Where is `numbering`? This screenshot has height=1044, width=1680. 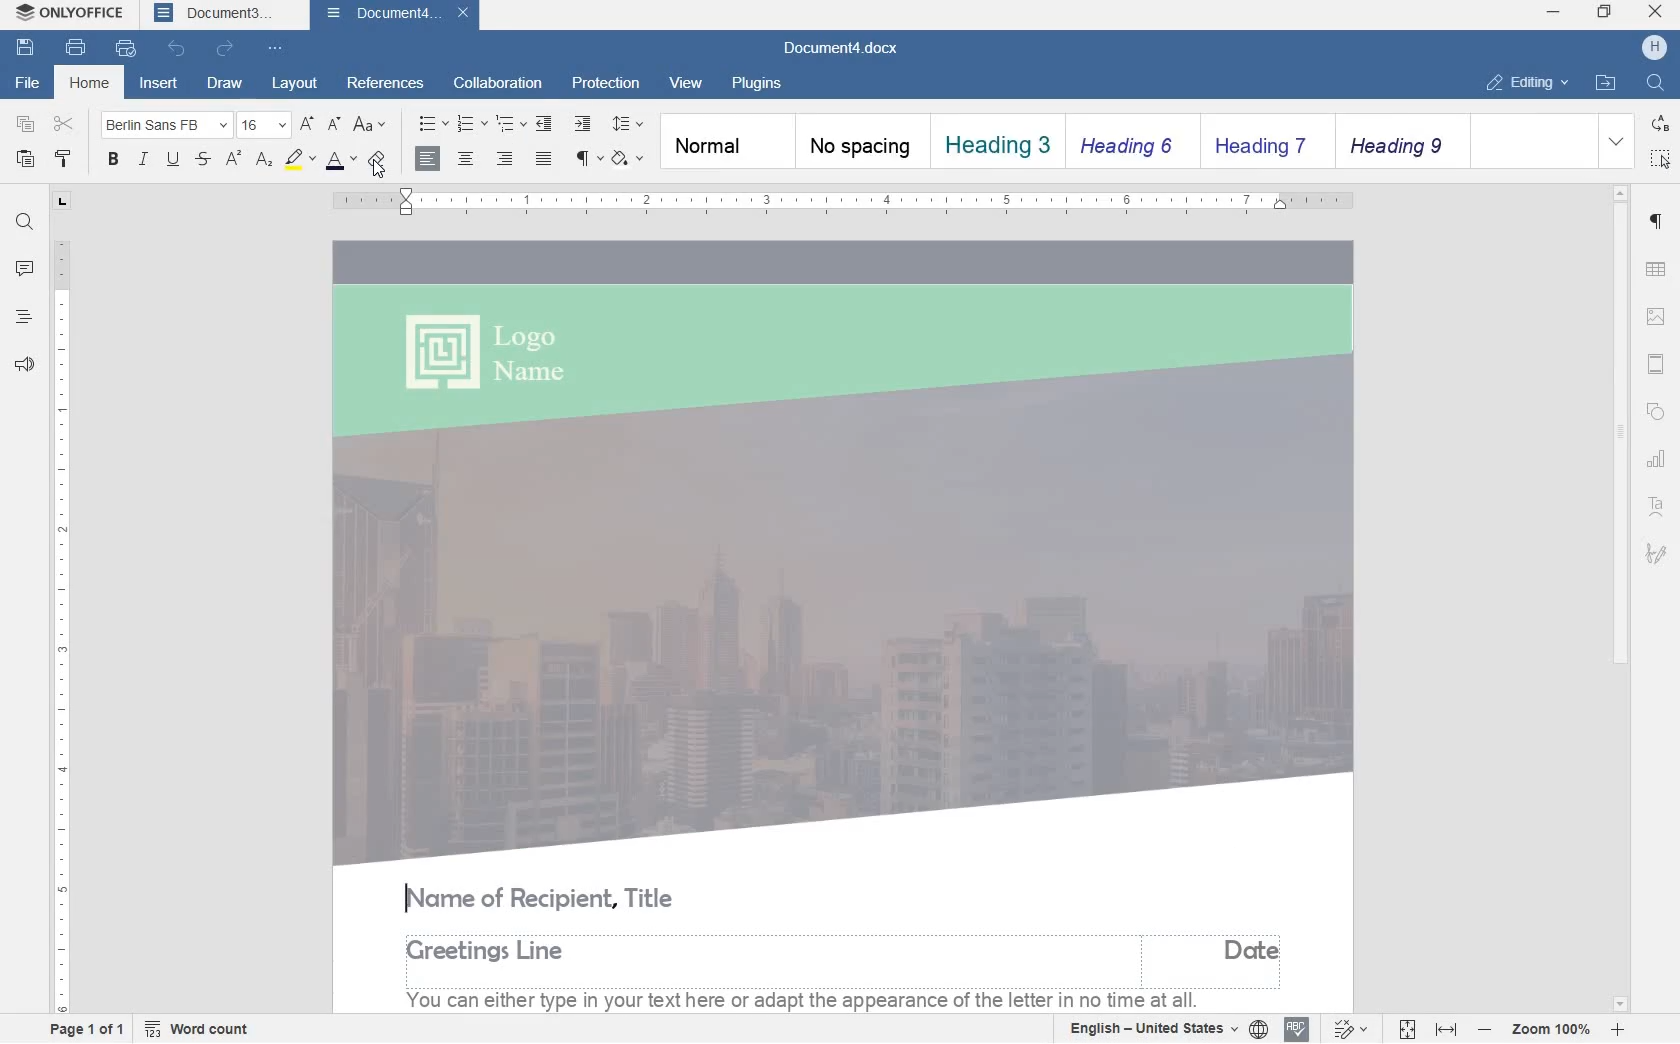
numbering is located at coordinates (471, 124).